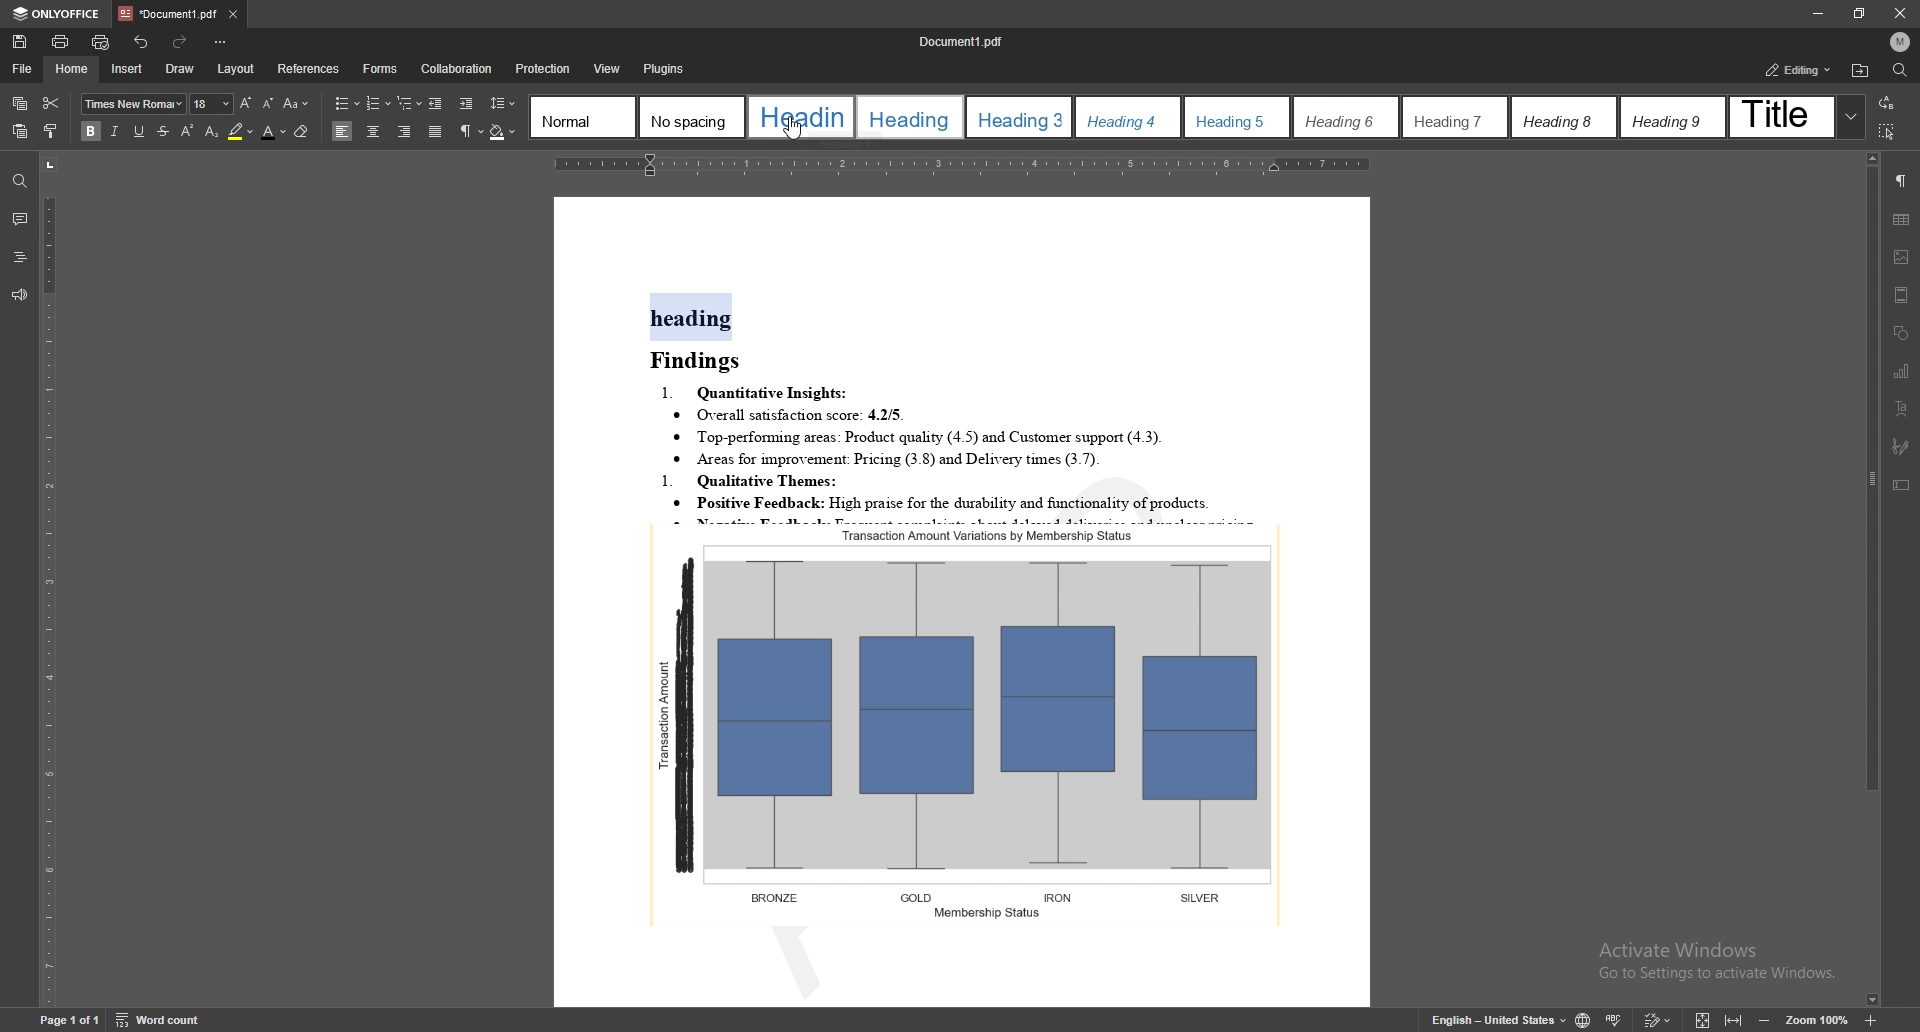  I want to click on customize toolbar, so click(222, 43).